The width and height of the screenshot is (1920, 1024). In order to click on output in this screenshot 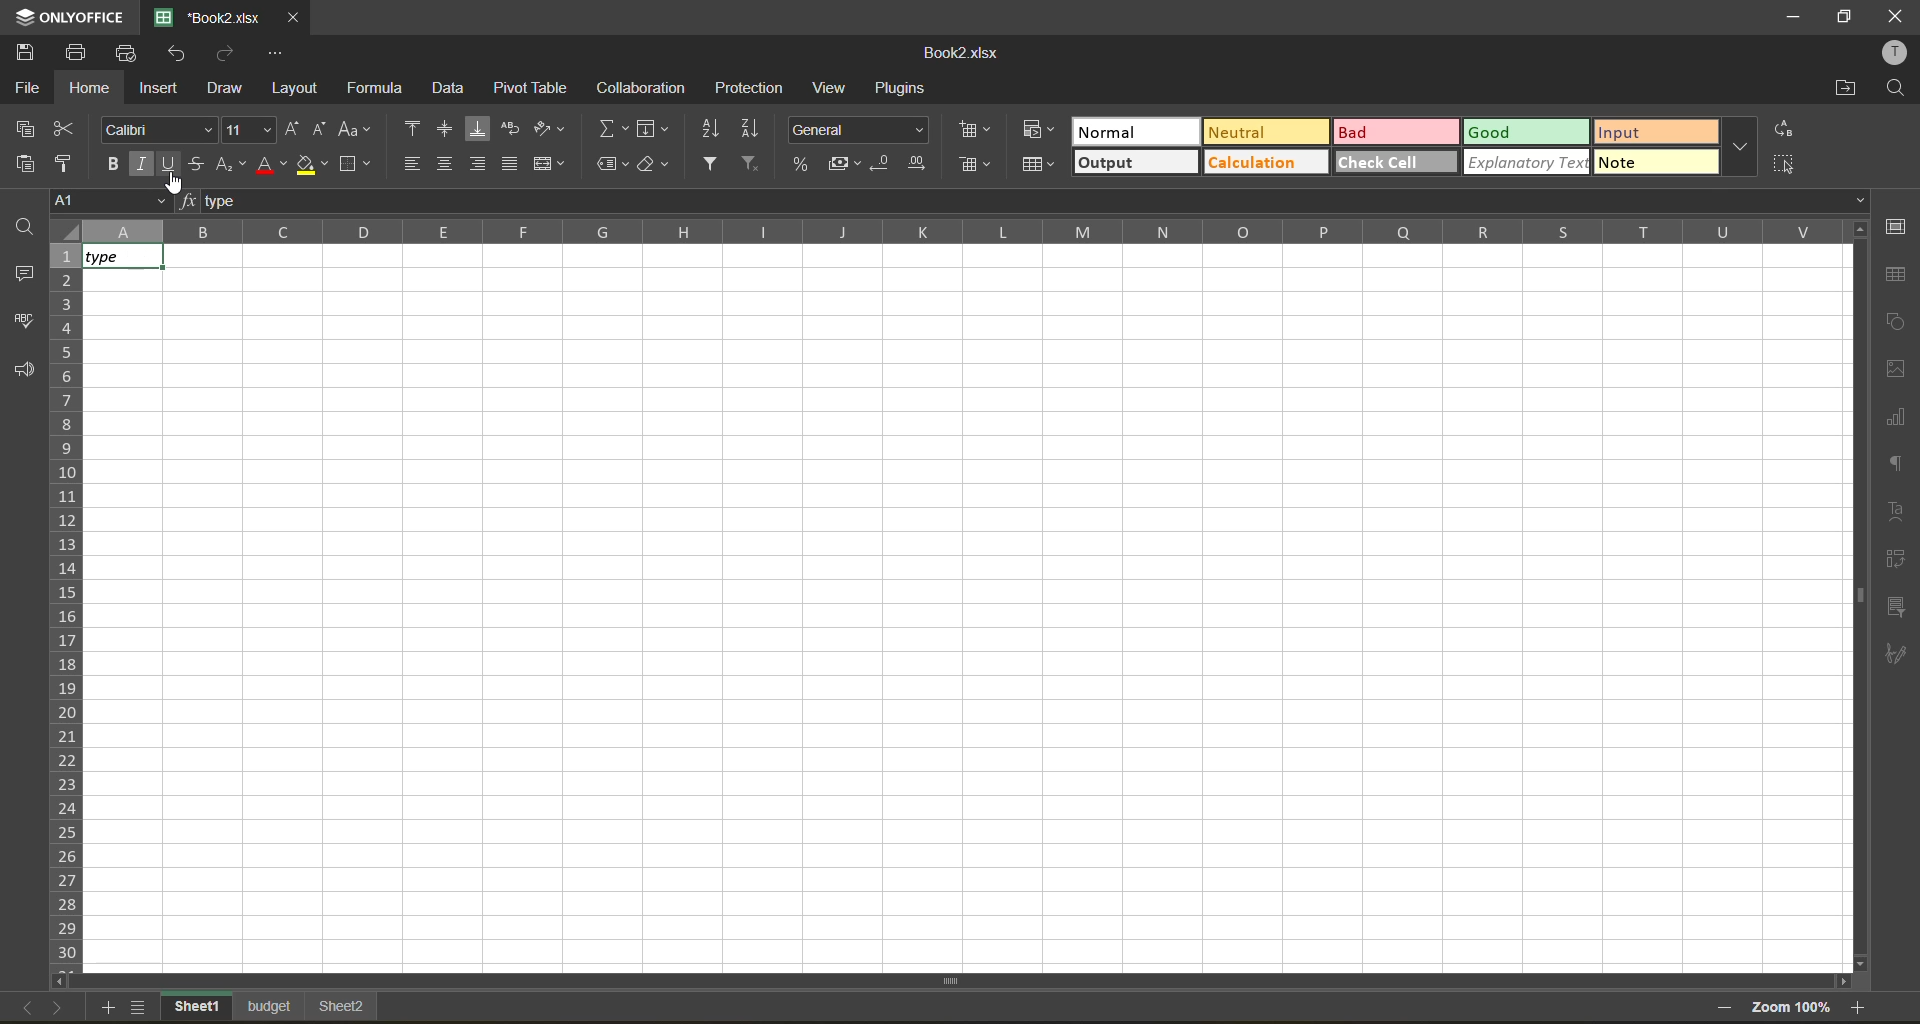, I will do `click(1134, 162)`.